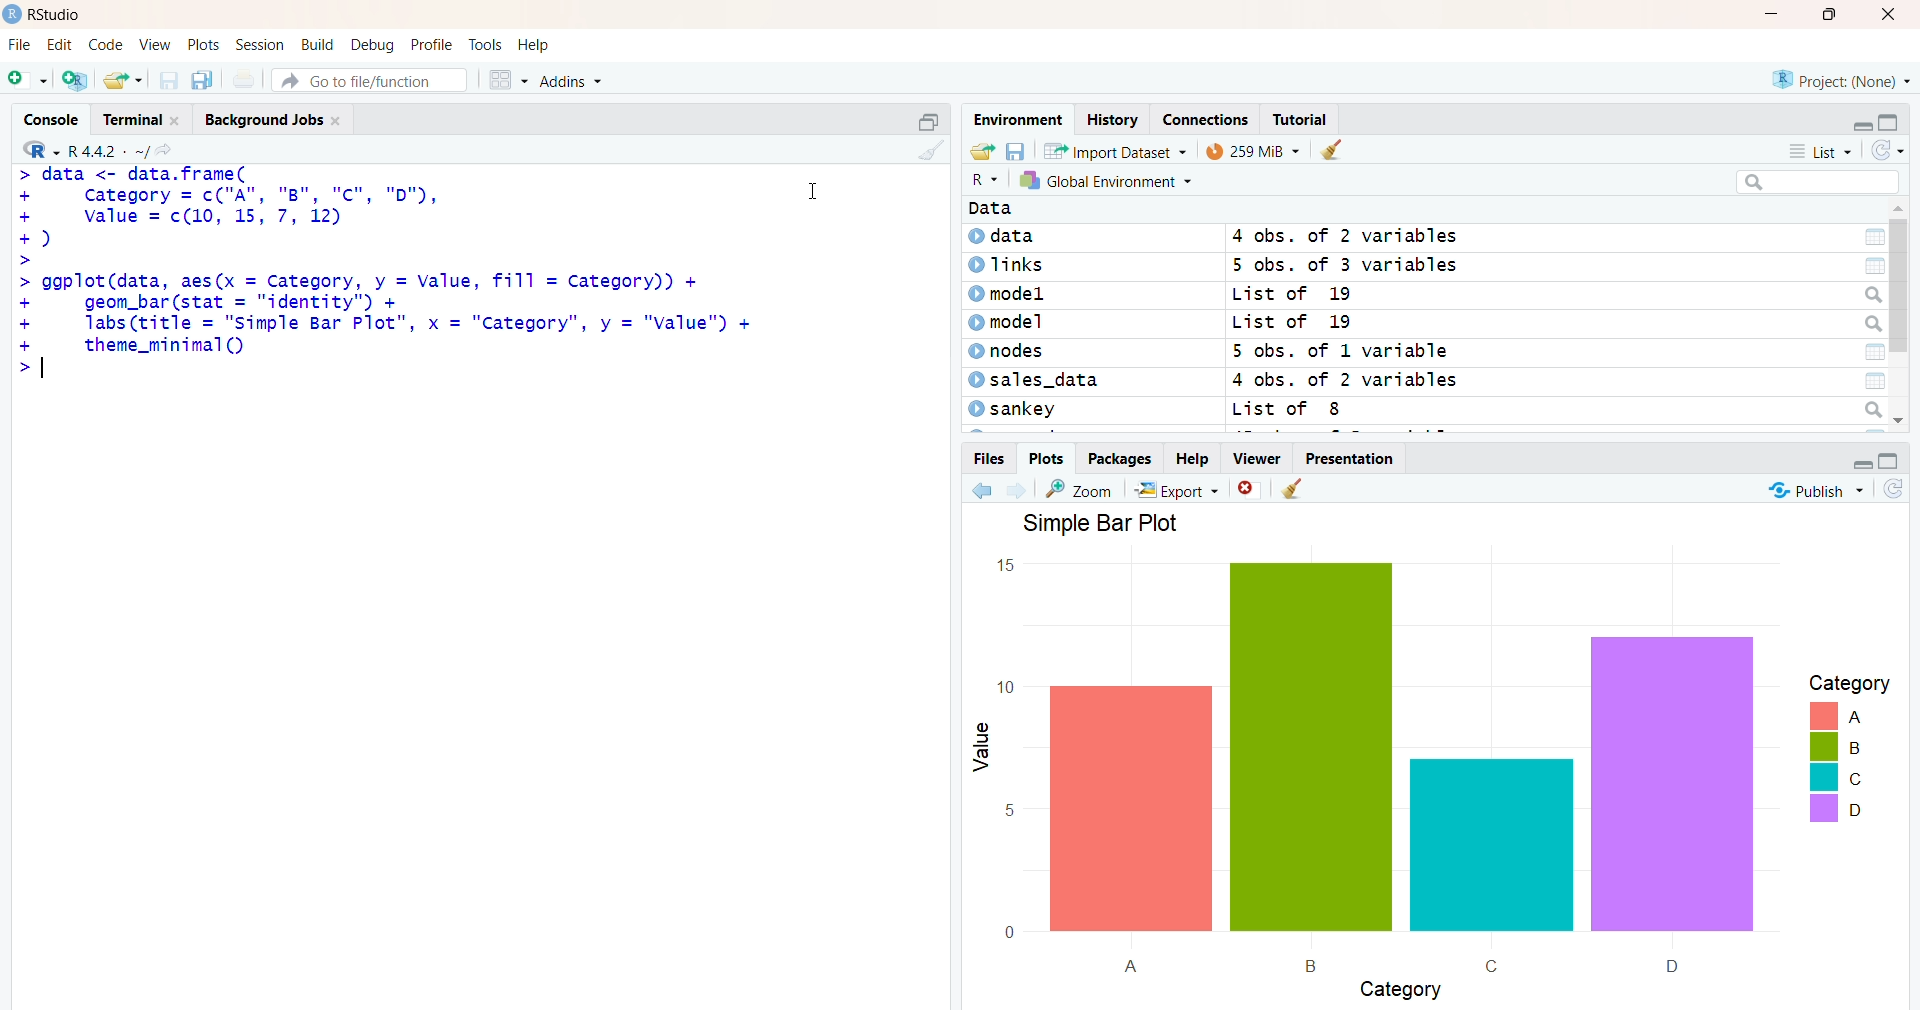 The image size is (1920, 1010). What do you see at coordinates (369, 80) in the screenshot?
I see `# Go to file/function` at bounding box center [369, 80].